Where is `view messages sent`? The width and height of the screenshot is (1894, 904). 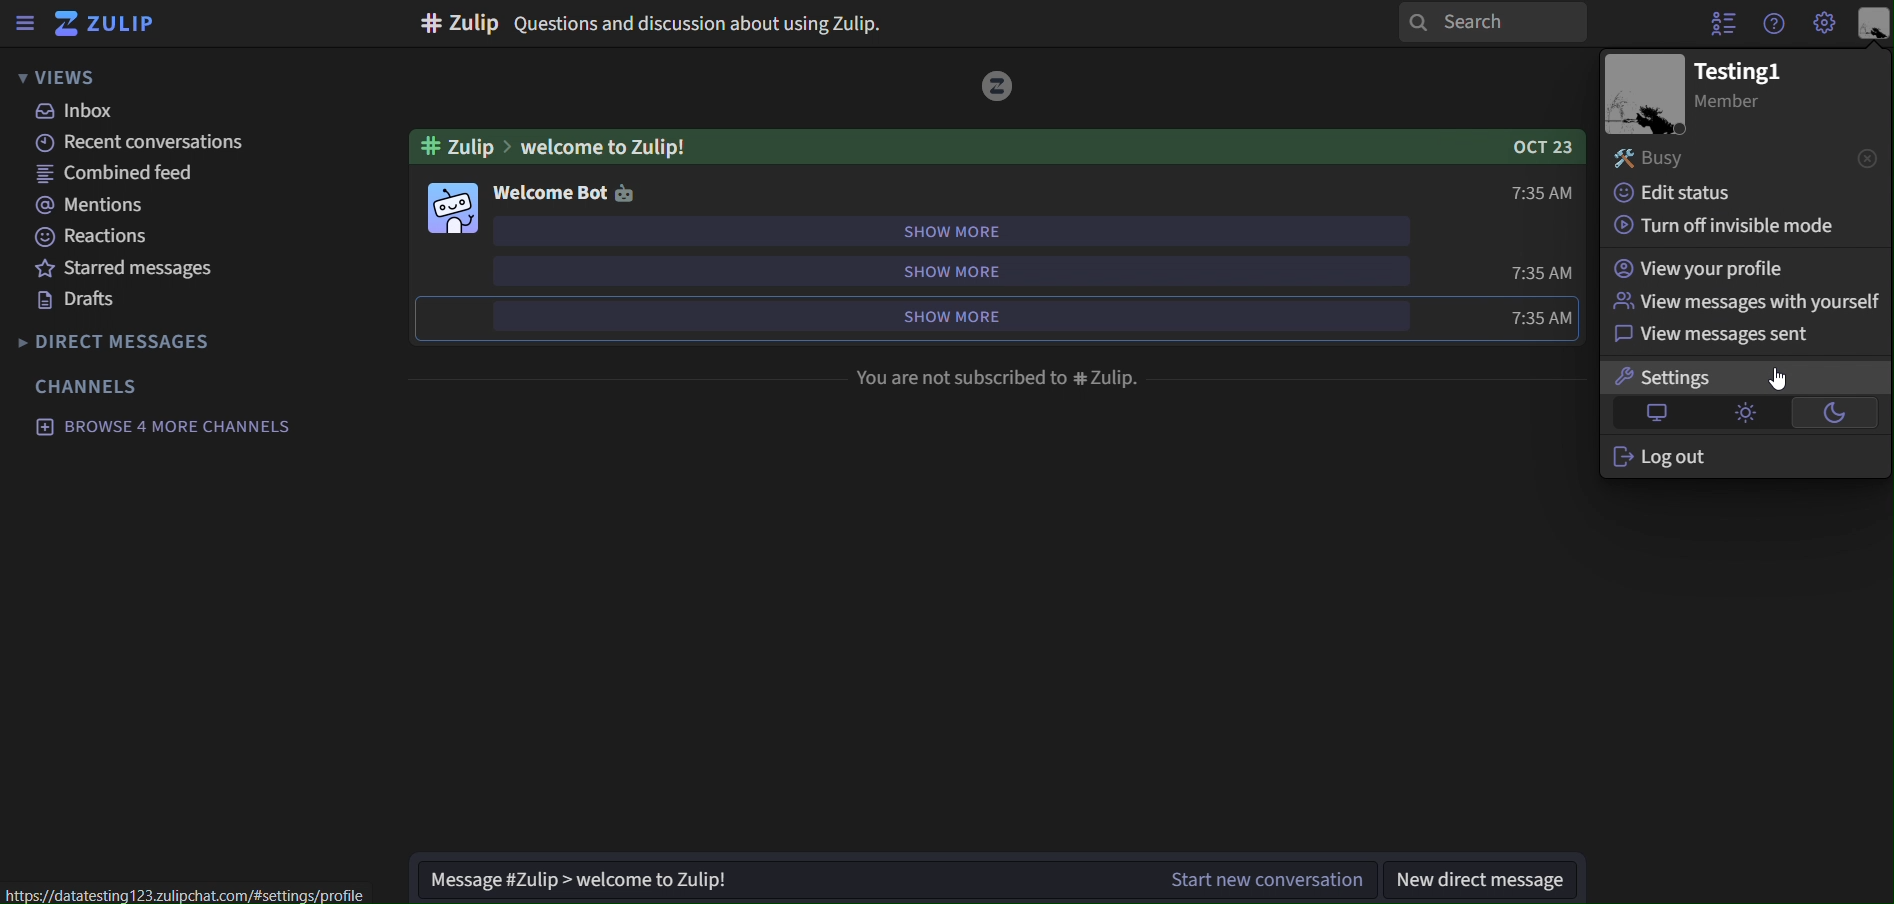
view messages sent is located at coordinates (1729, 334).